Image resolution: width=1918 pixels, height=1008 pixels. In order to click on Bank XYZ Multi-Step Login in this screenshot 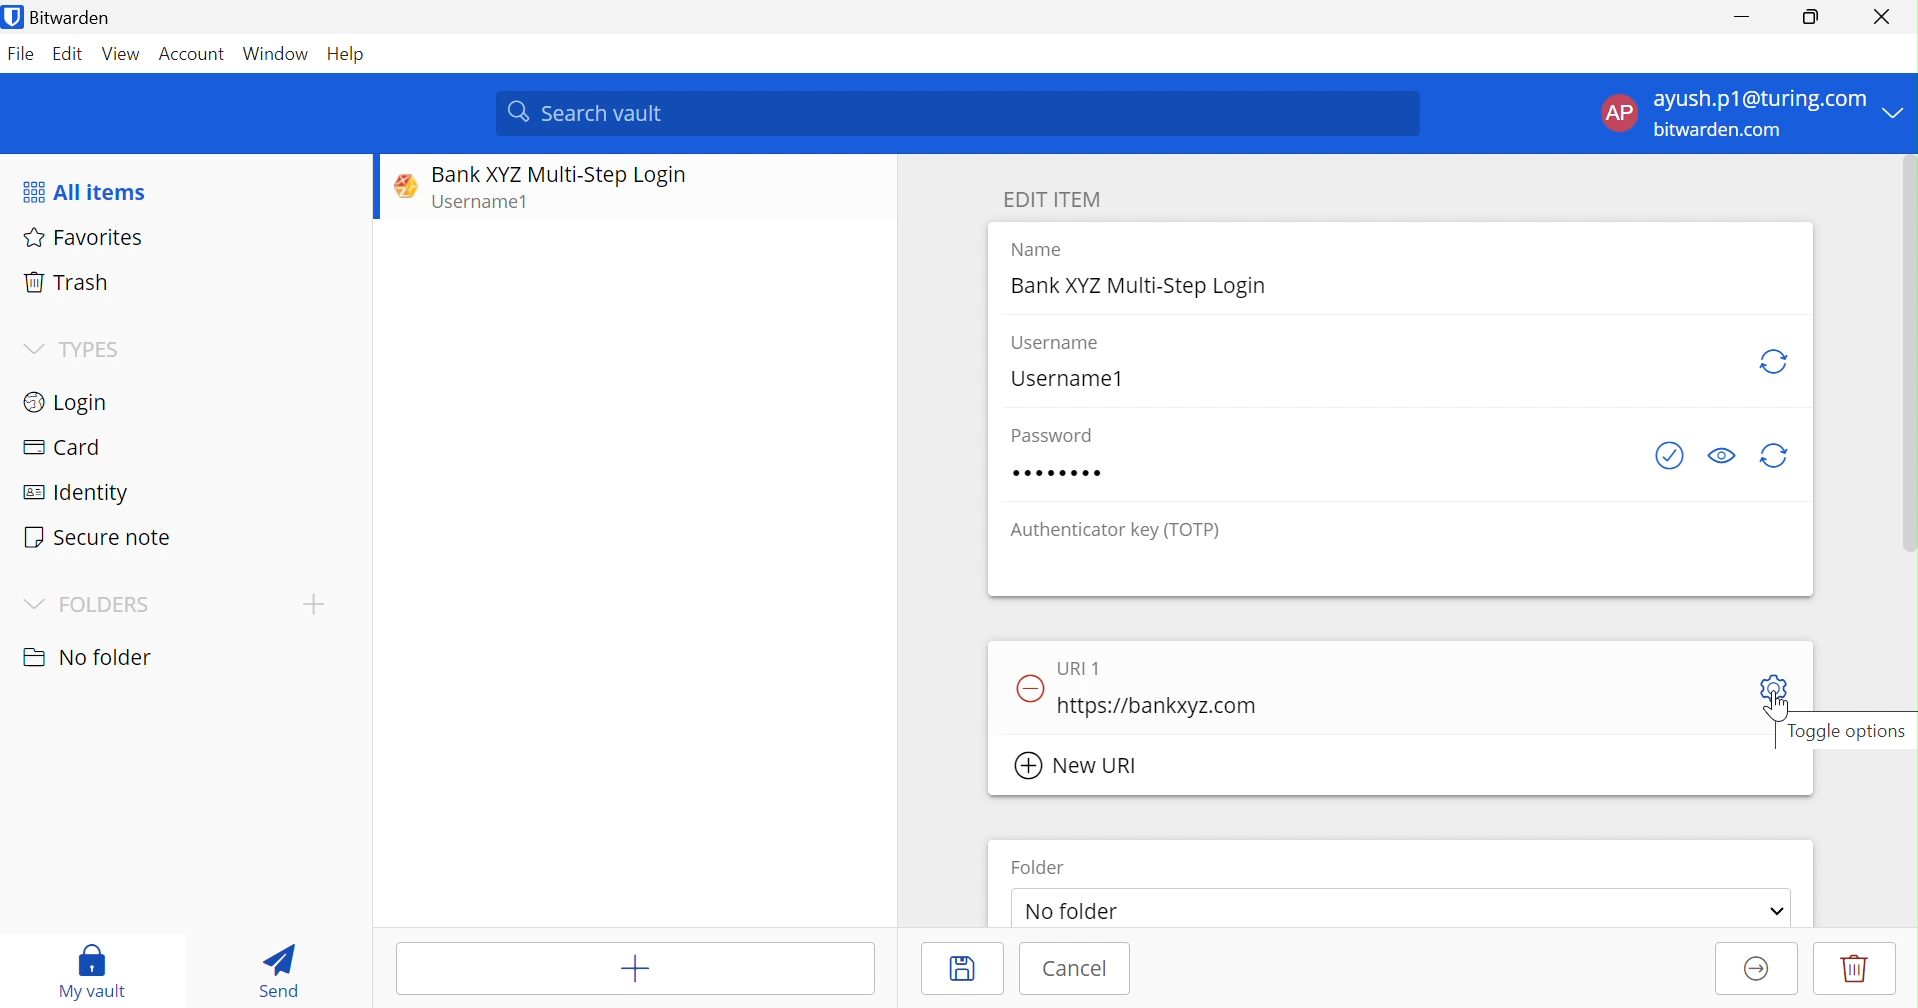, I will do `click(1142, 286)`.